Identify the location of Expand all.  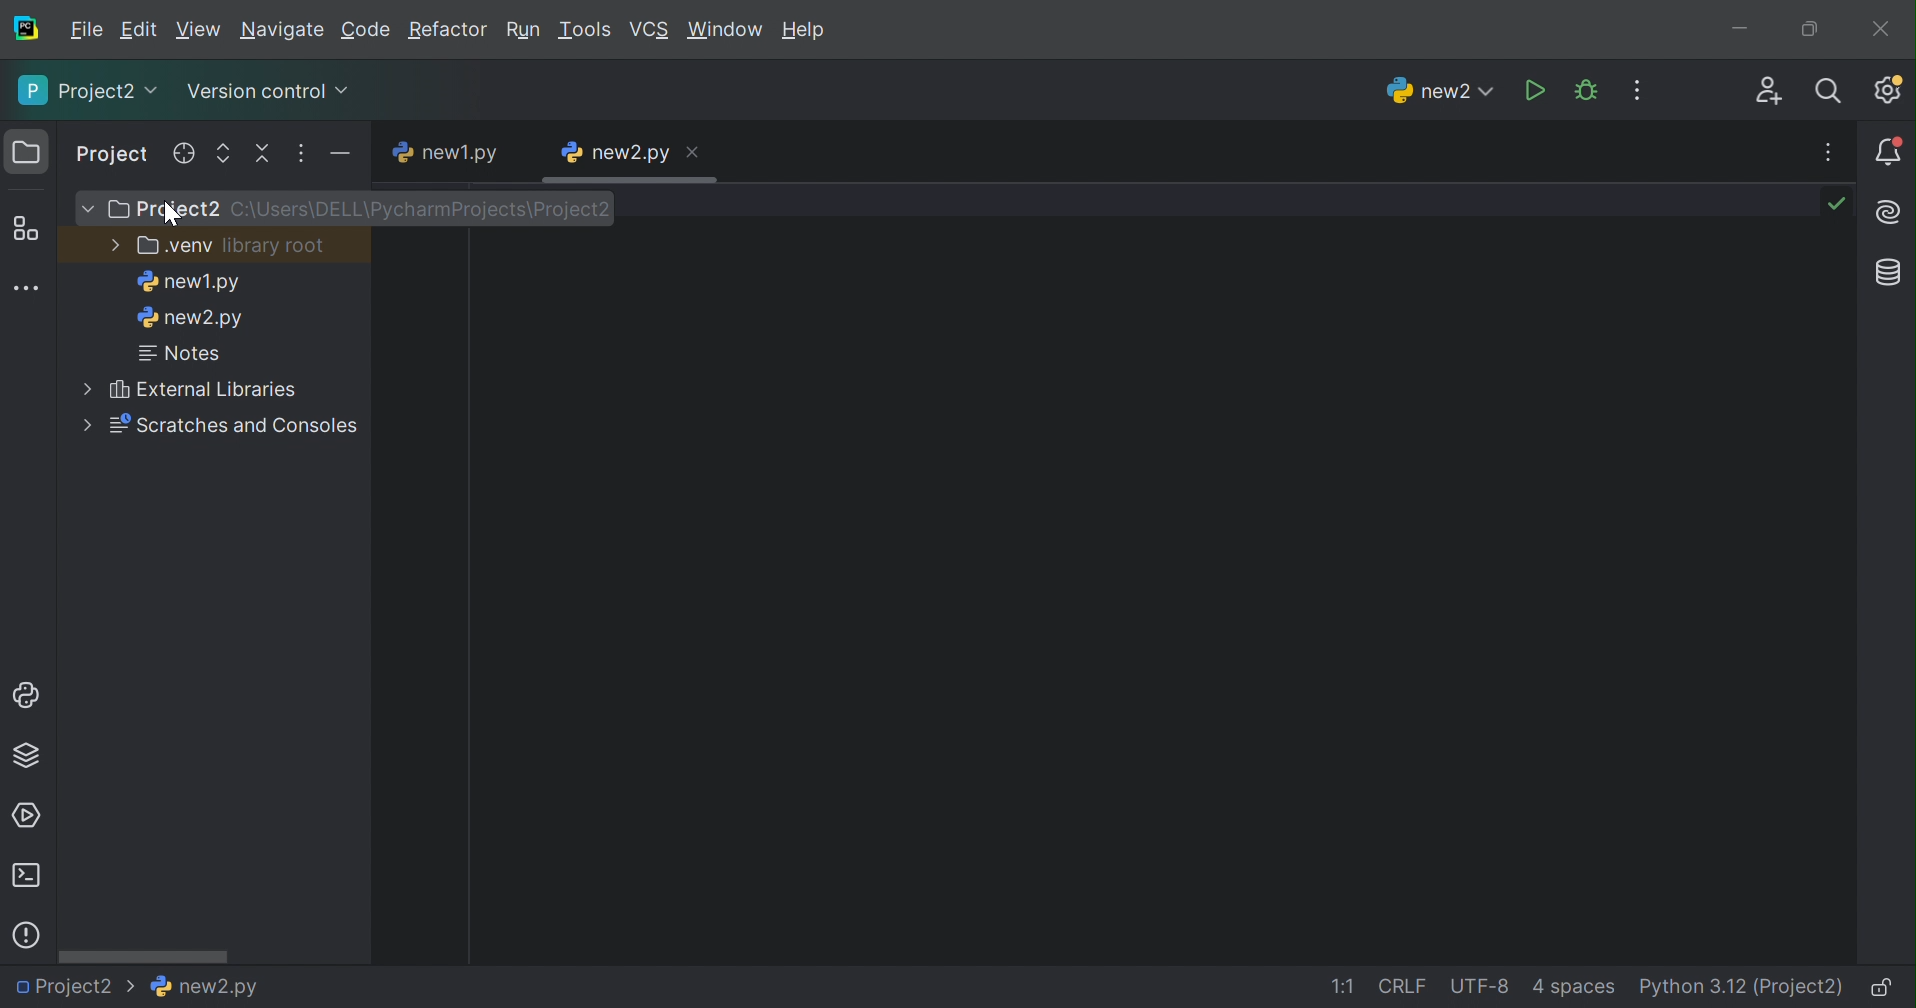
(226, 156).